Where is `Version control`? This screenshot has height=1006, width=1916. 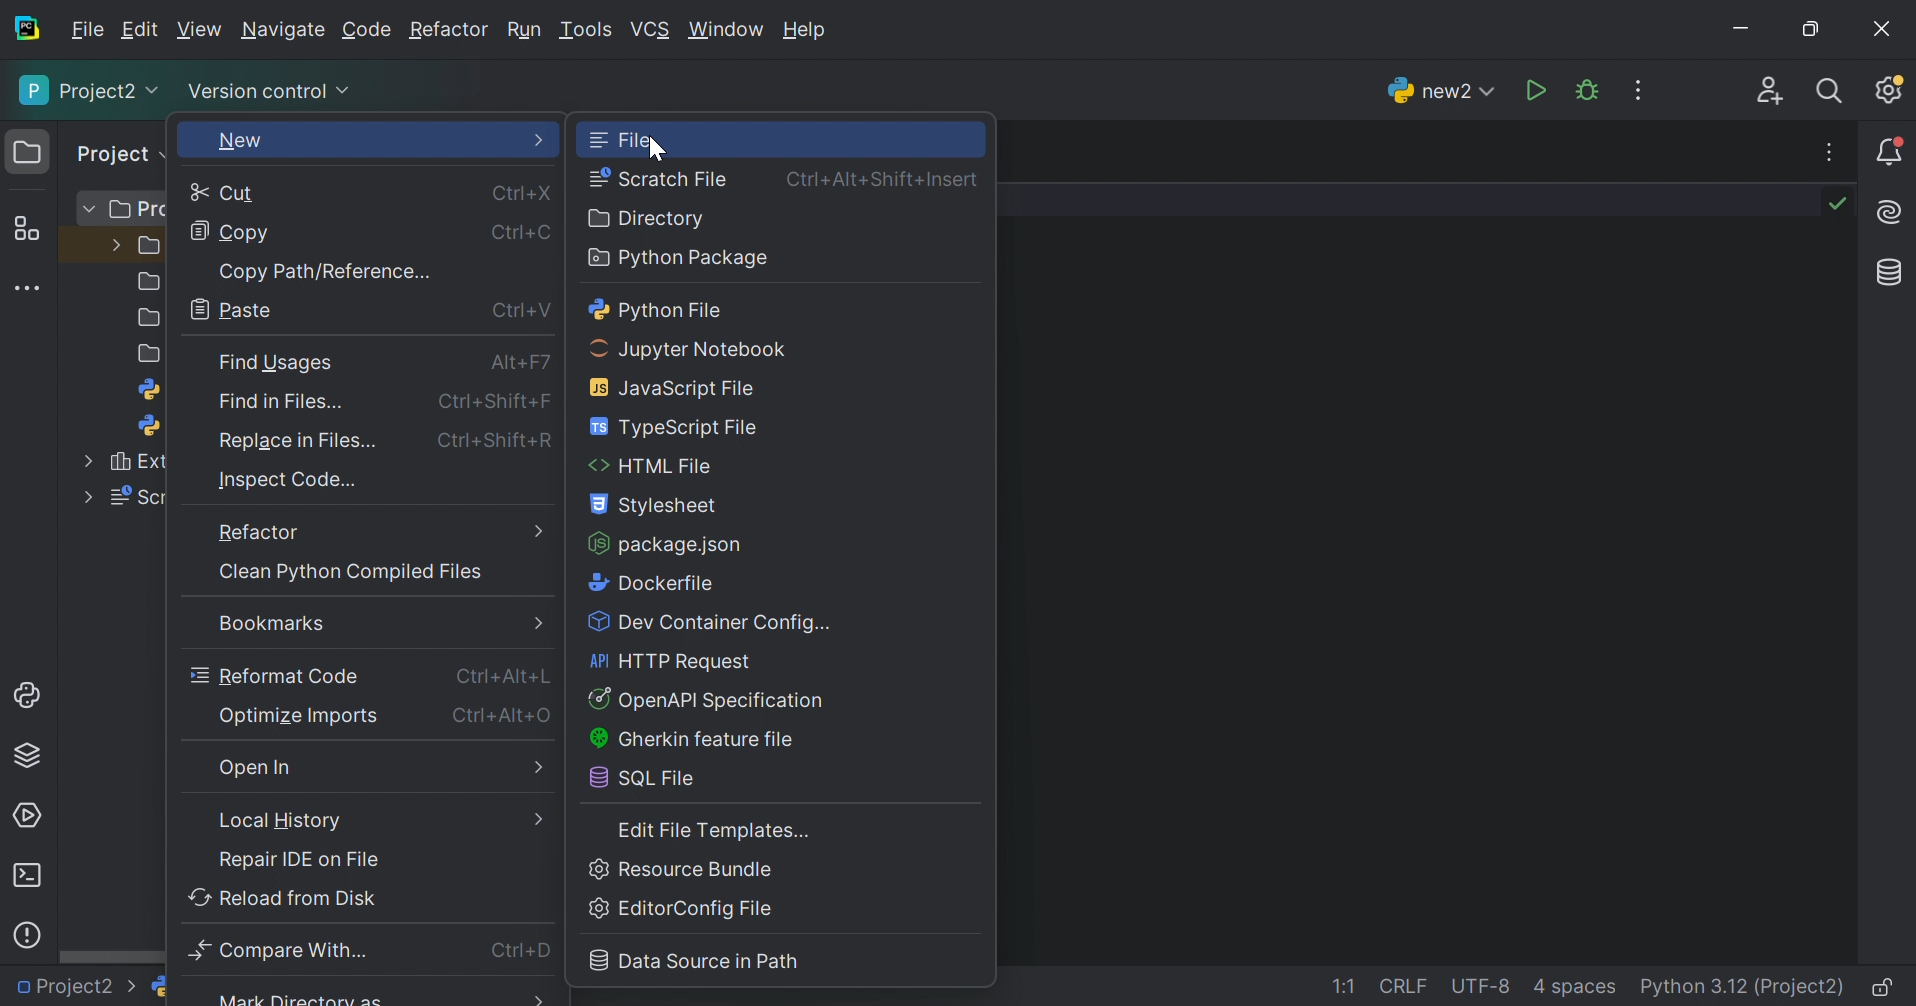
Version control is located at coordinates (273, 93).